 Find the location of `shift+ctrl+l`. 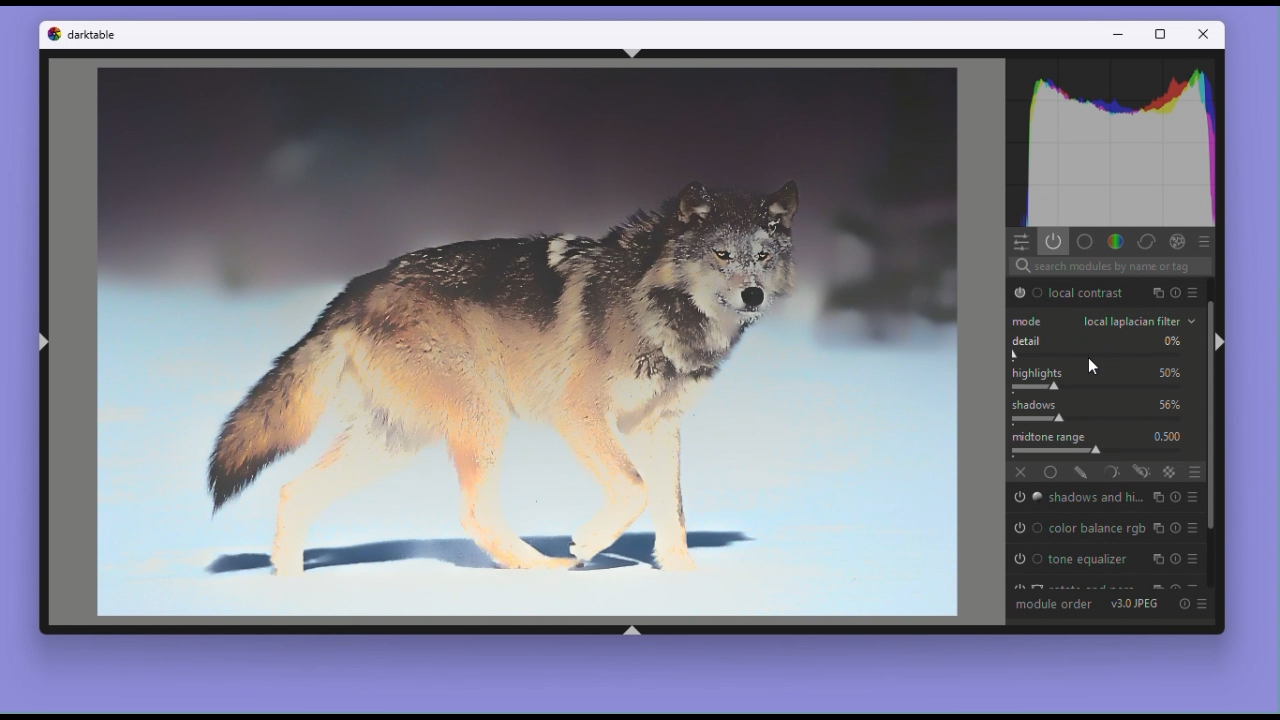

shift+ctrl+l is located at coordinates (44, 341).